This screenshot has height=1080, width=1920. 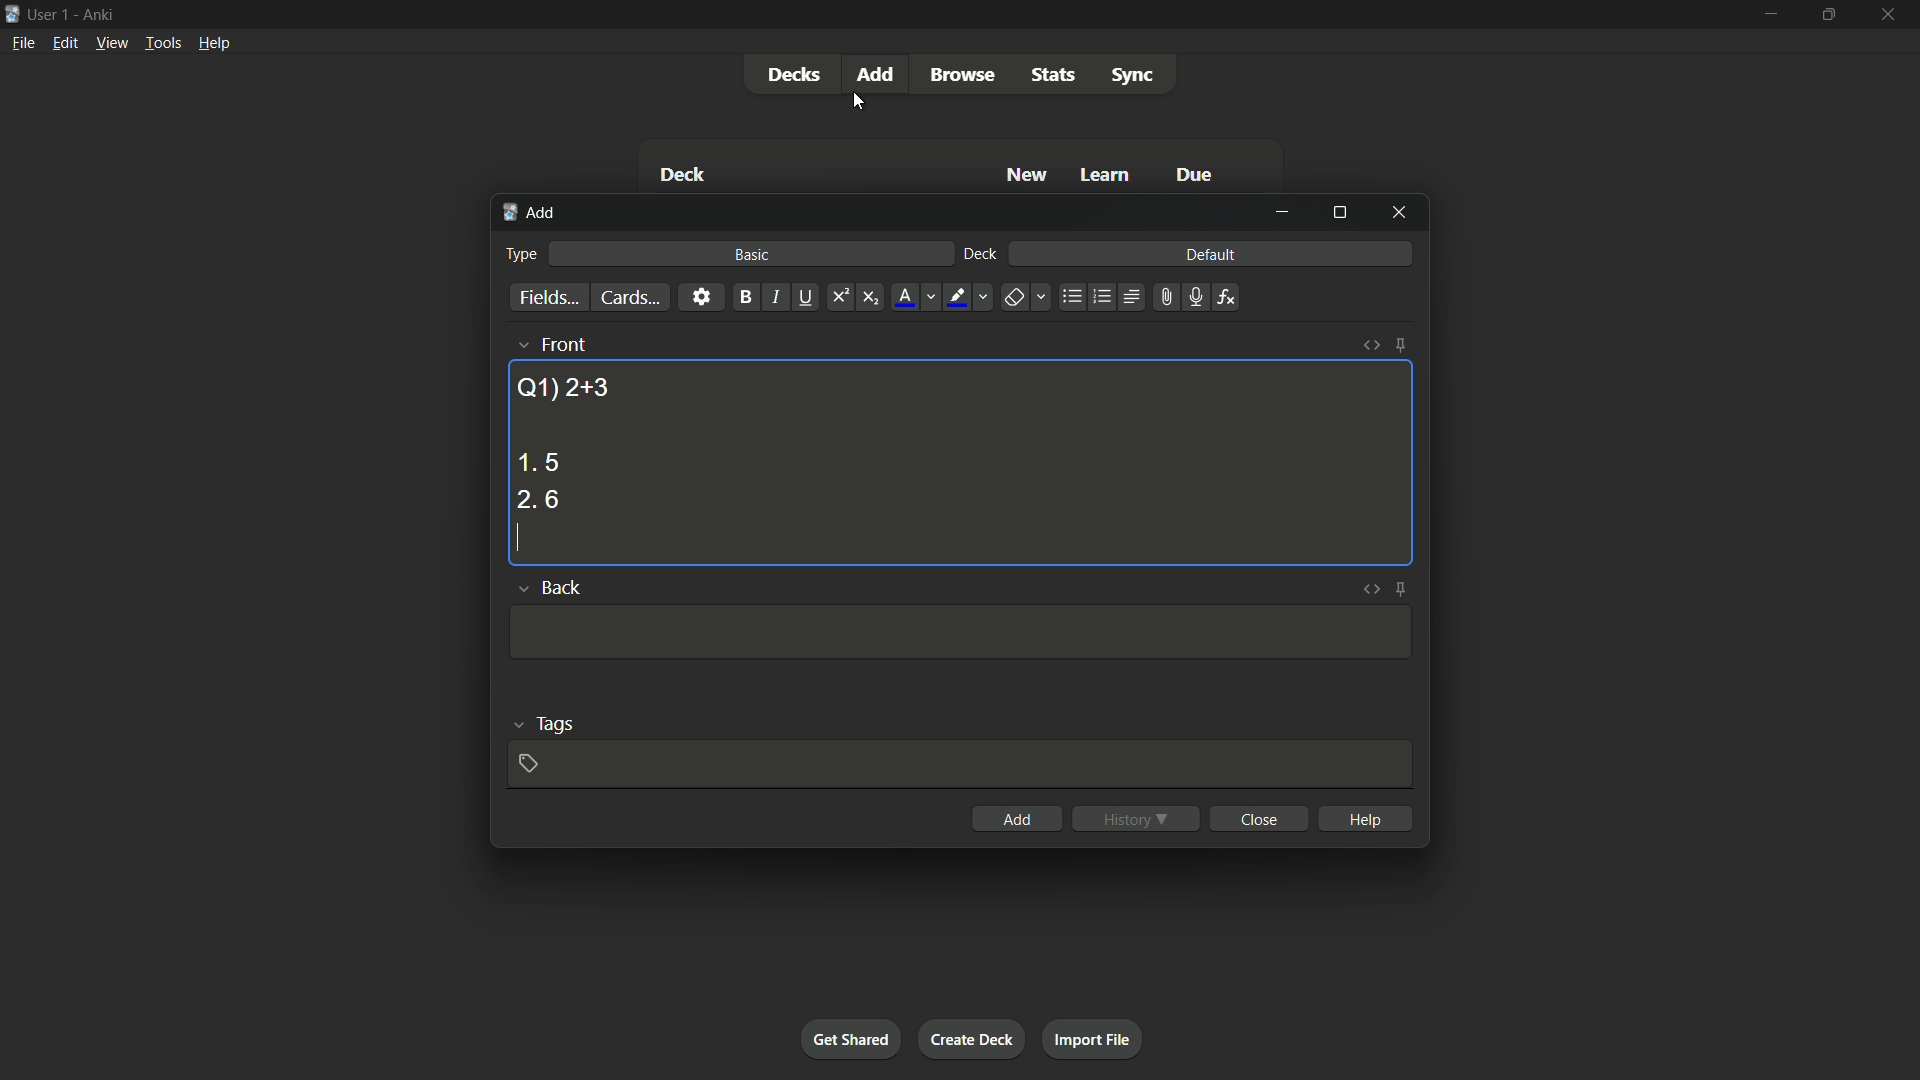 What do you see at coordinates (906, 297) in the screenshot?
I see `font color` at bounding box center [906, 297].